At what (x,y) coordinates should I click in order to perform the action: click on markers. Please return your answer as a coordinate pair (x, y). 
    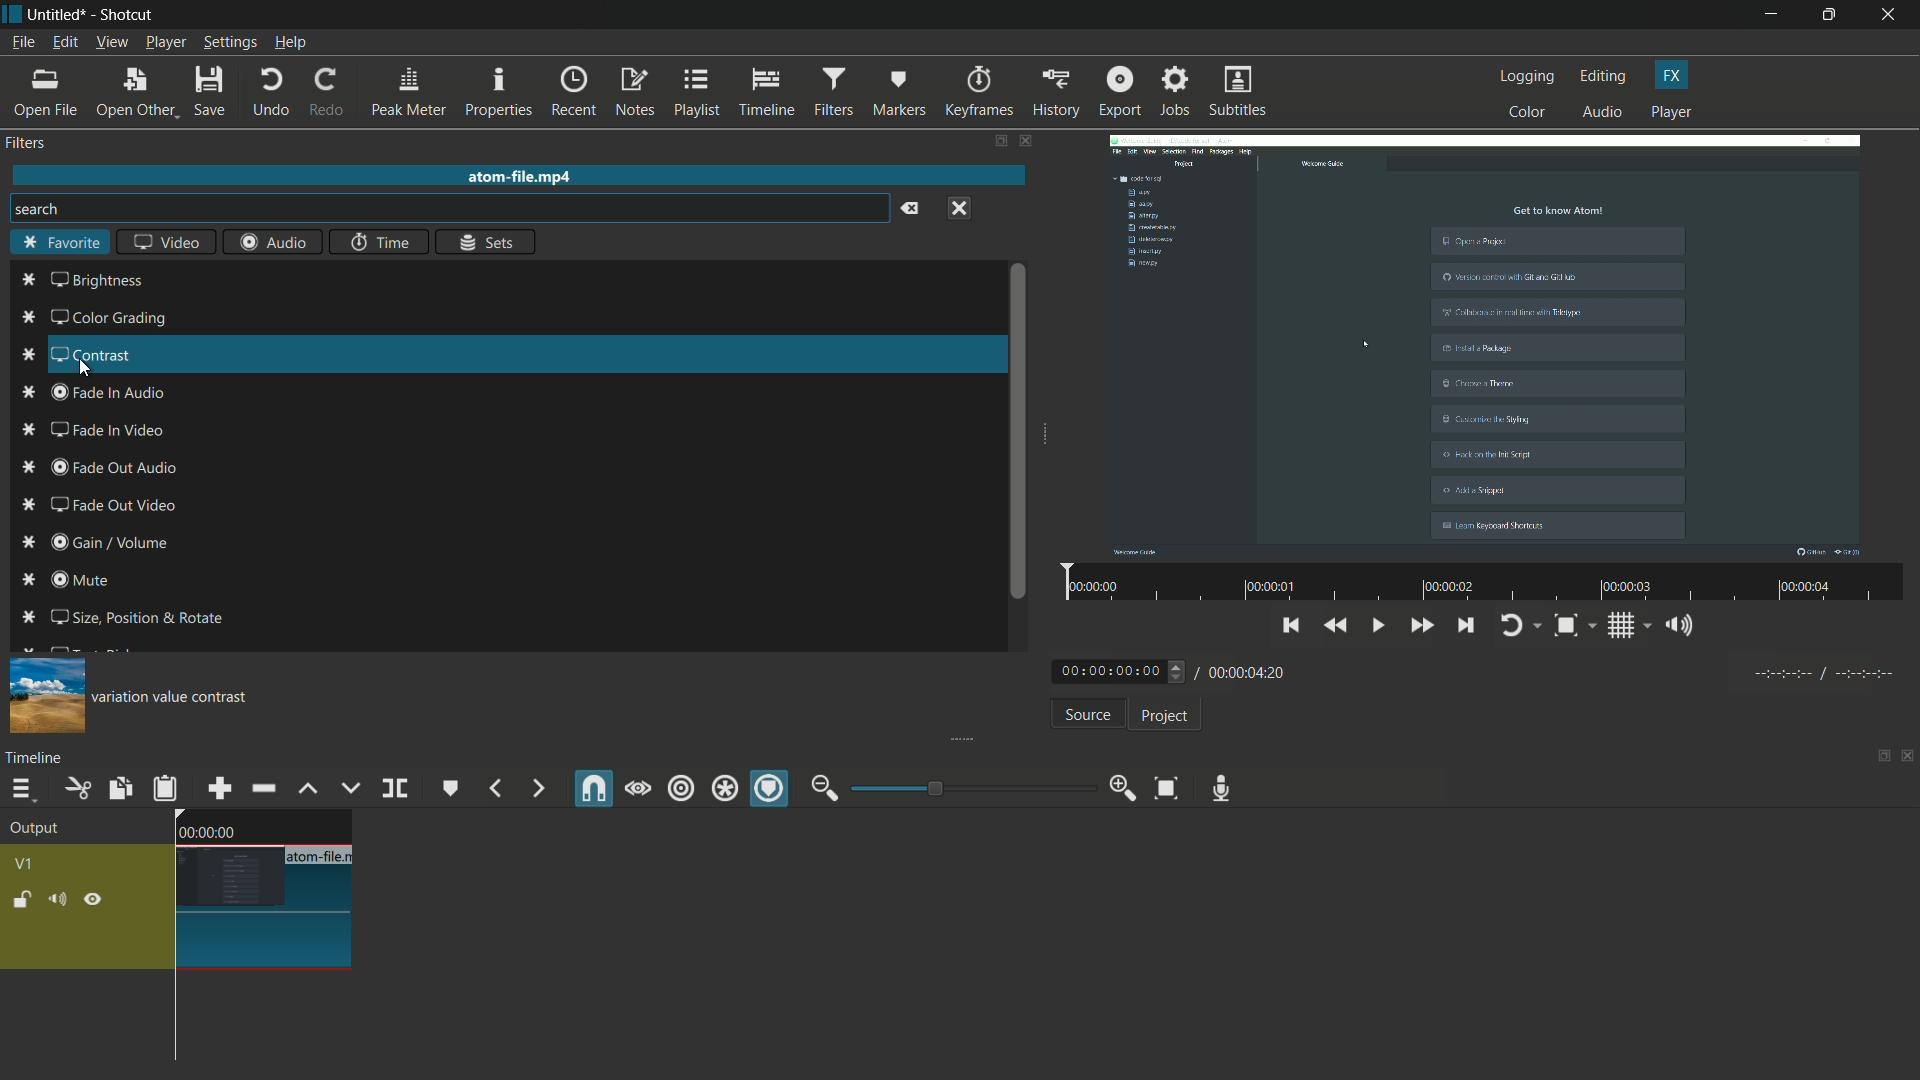
    Looking at the image, I should click on (899, 91).